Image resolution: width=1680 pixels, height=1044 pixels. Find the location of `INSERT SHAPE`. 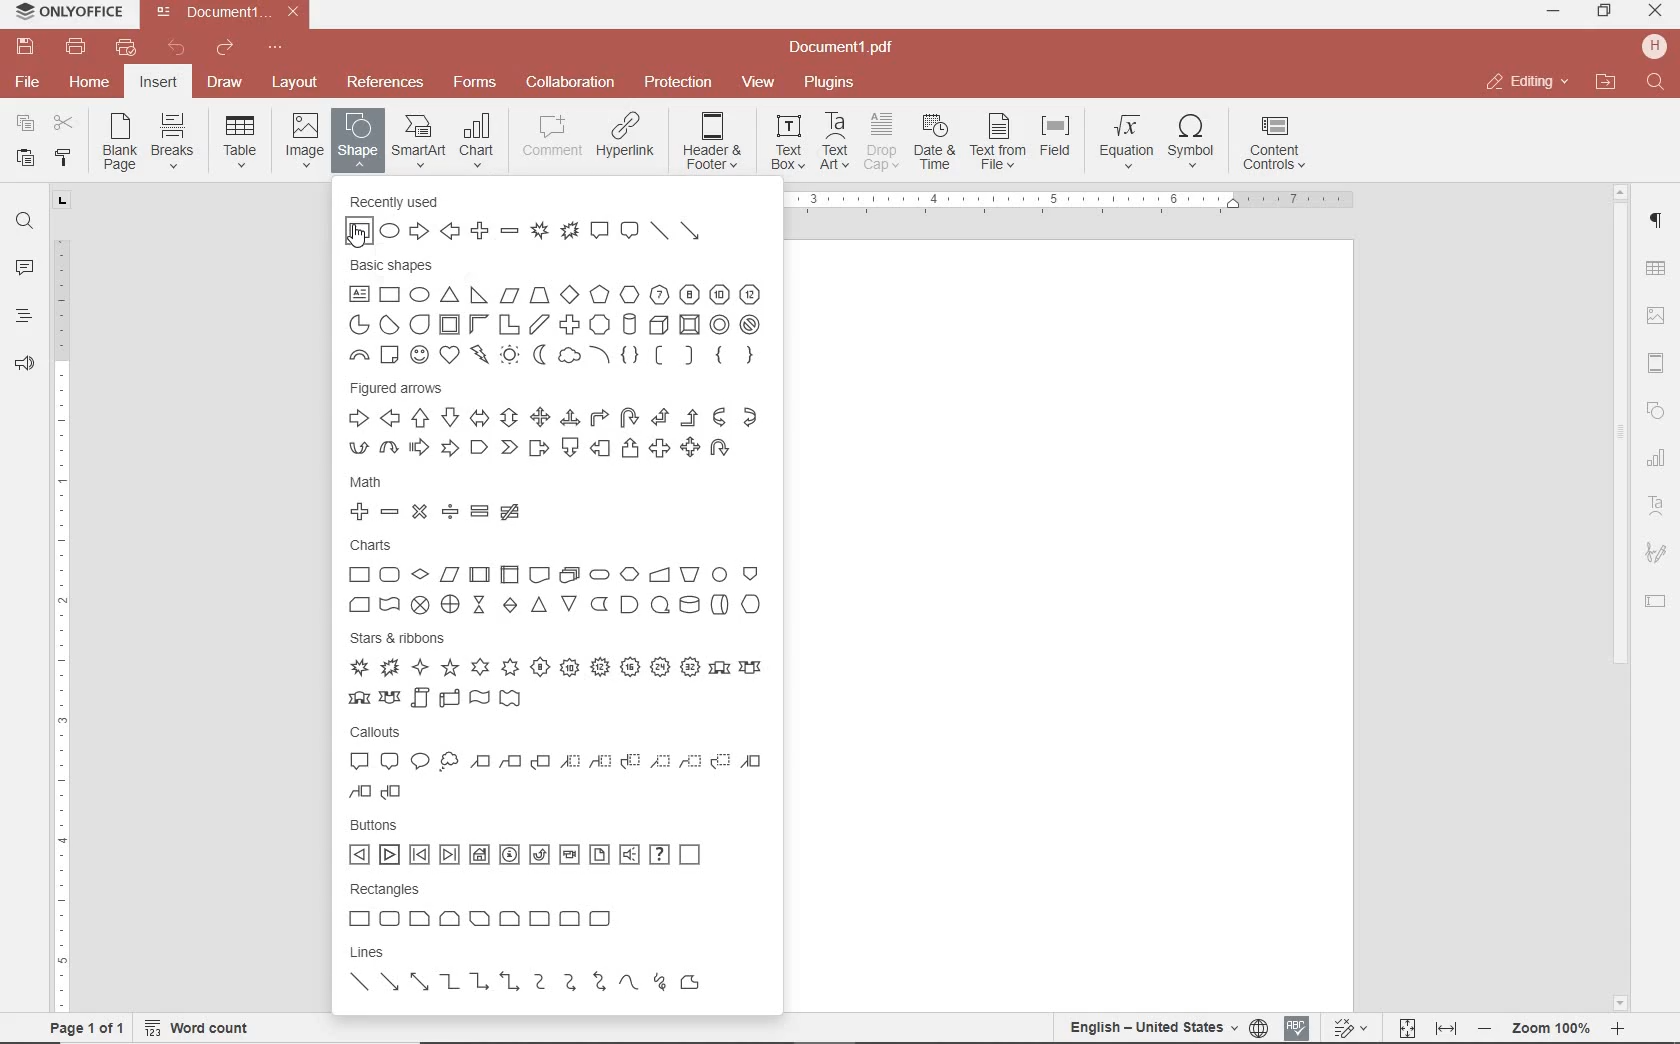

INSERT SHAPE is located at coordinates (356, 139).